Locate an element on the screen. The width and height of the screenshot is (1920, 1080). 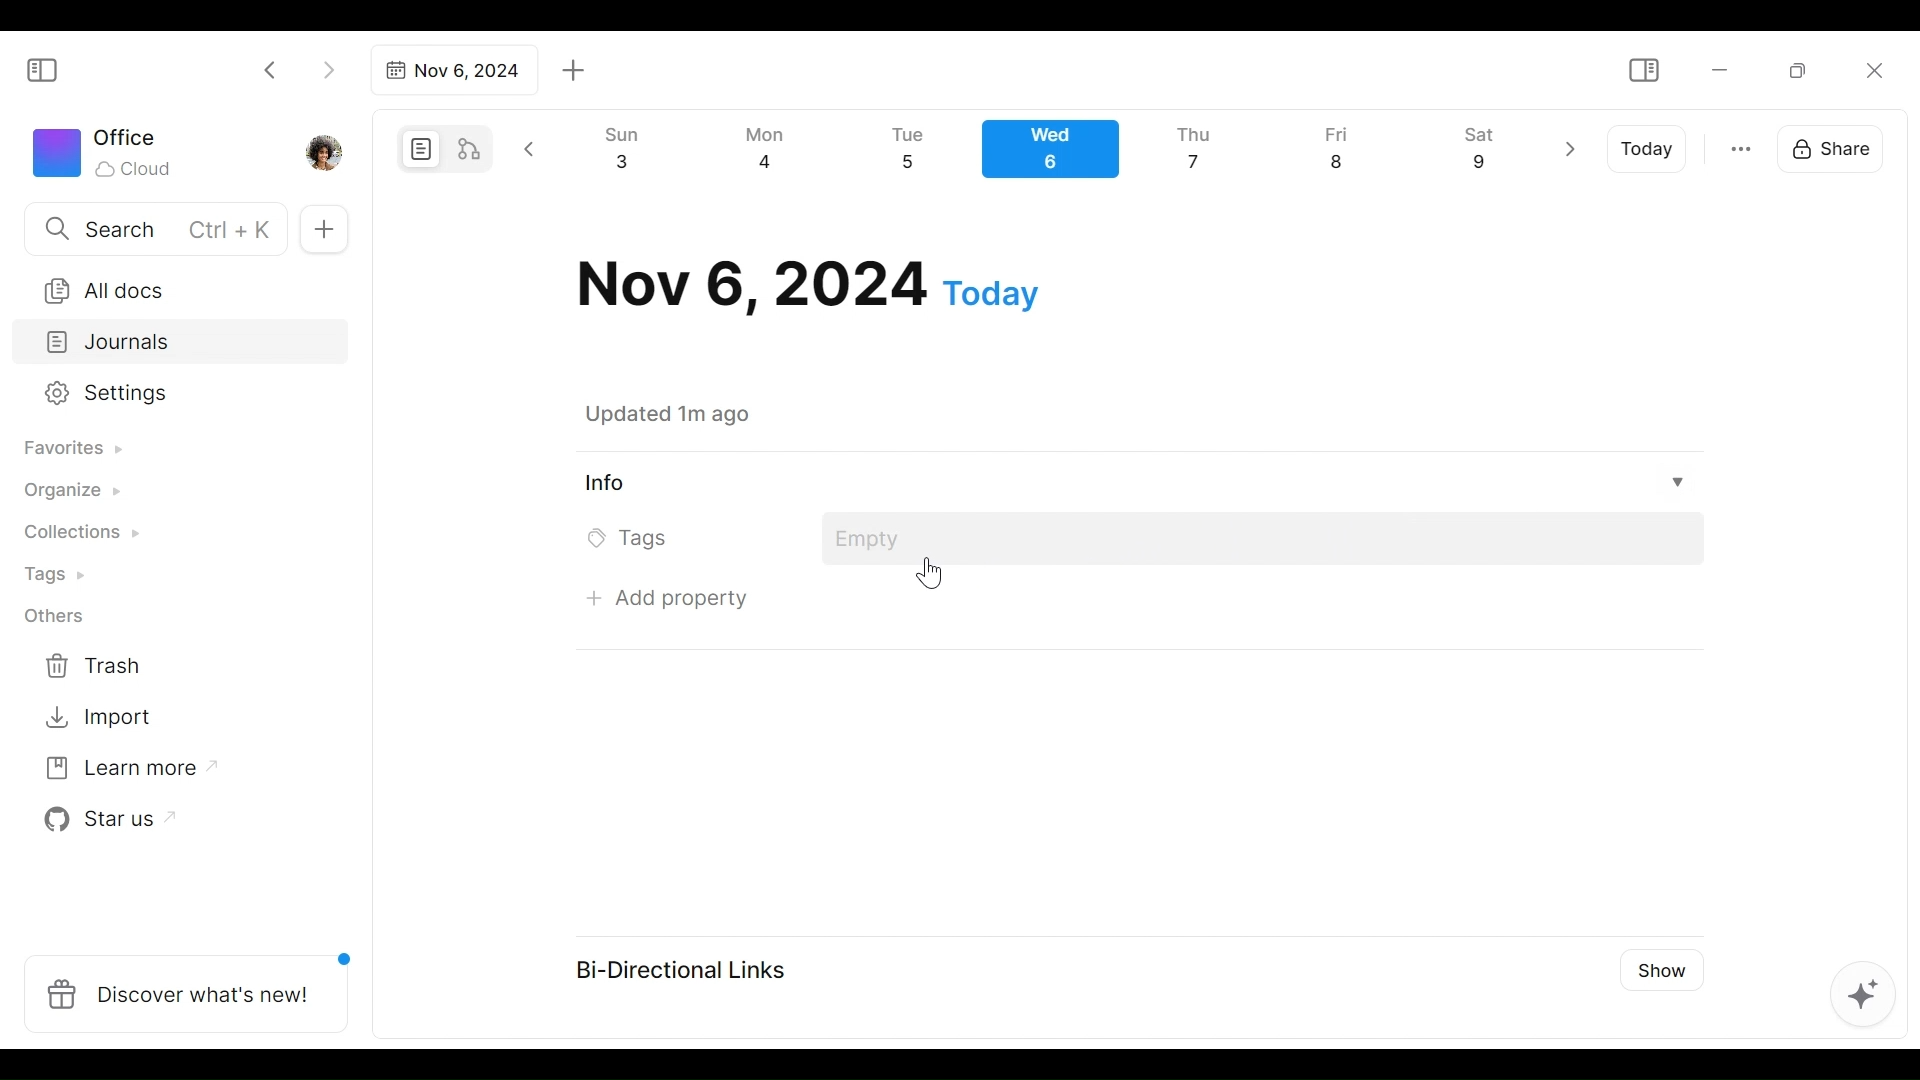
Add new tab is located at coordinates (574, 71).